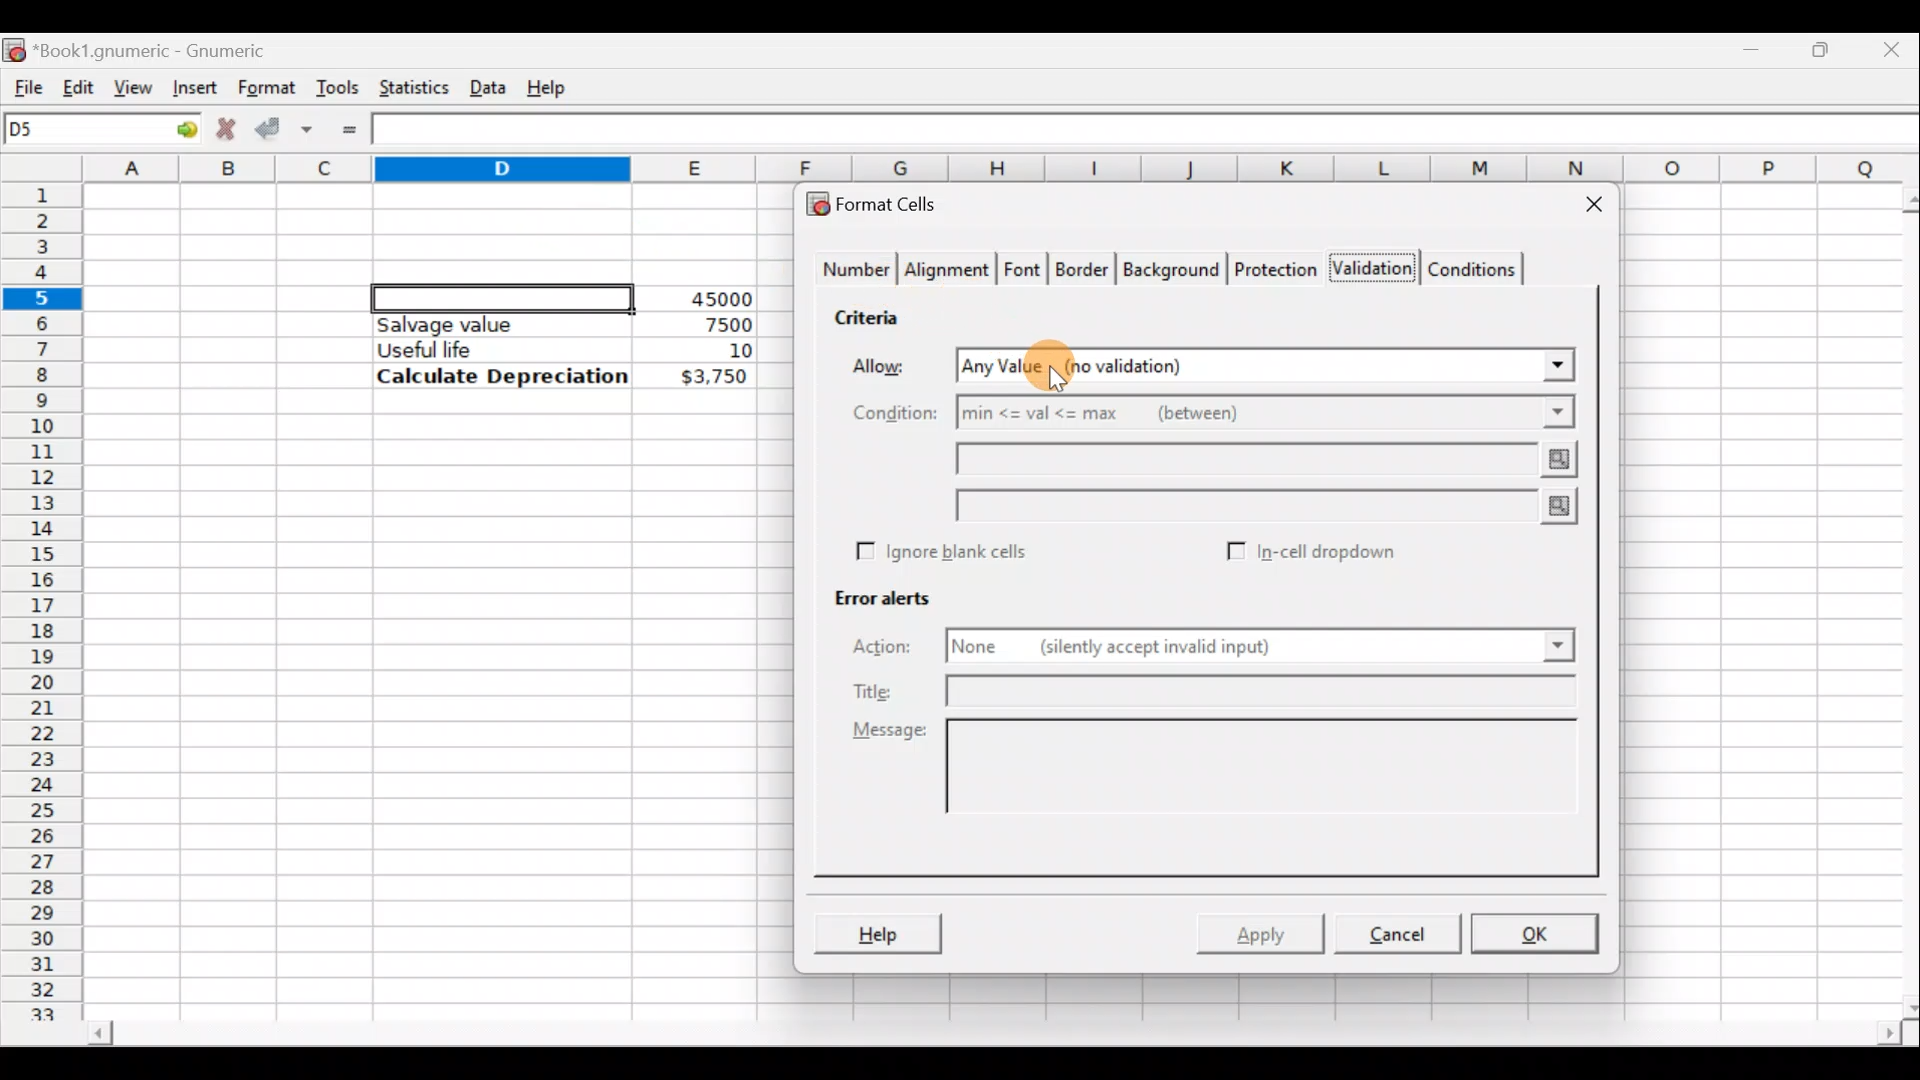  Describe the element at coordinates (1394, 932) in the screenshot. I see `Cancel` at that location.